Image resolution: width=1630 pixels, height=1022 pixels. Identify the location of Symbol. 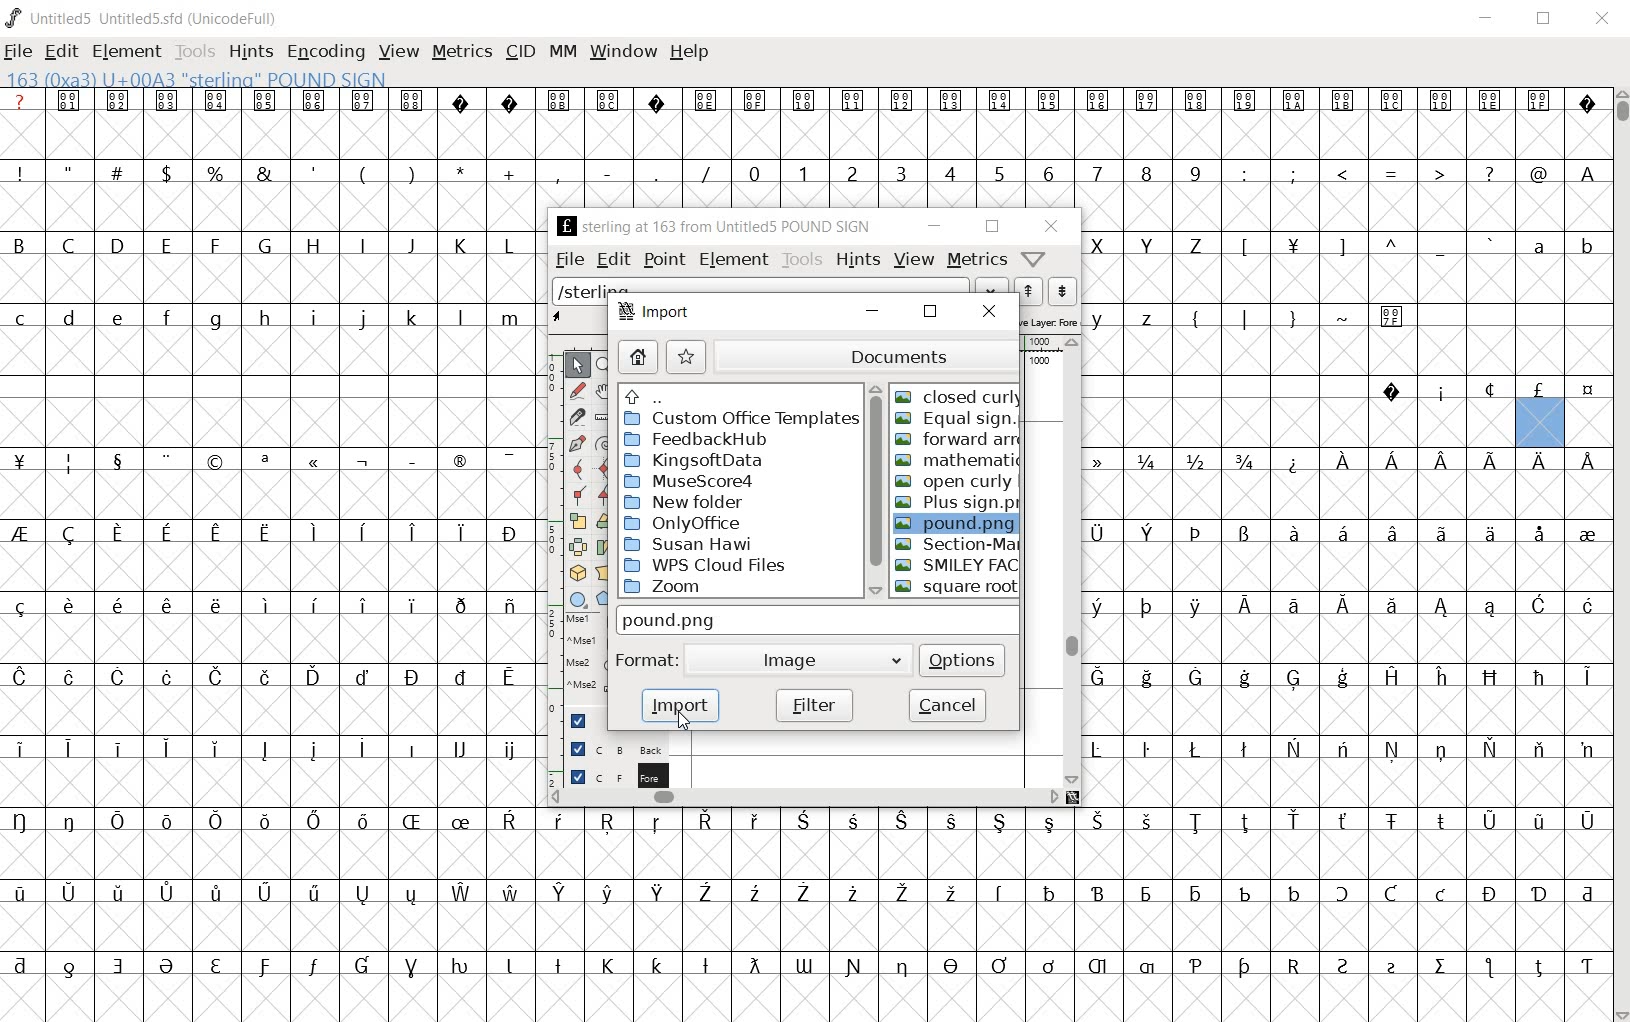
(1392, 103).